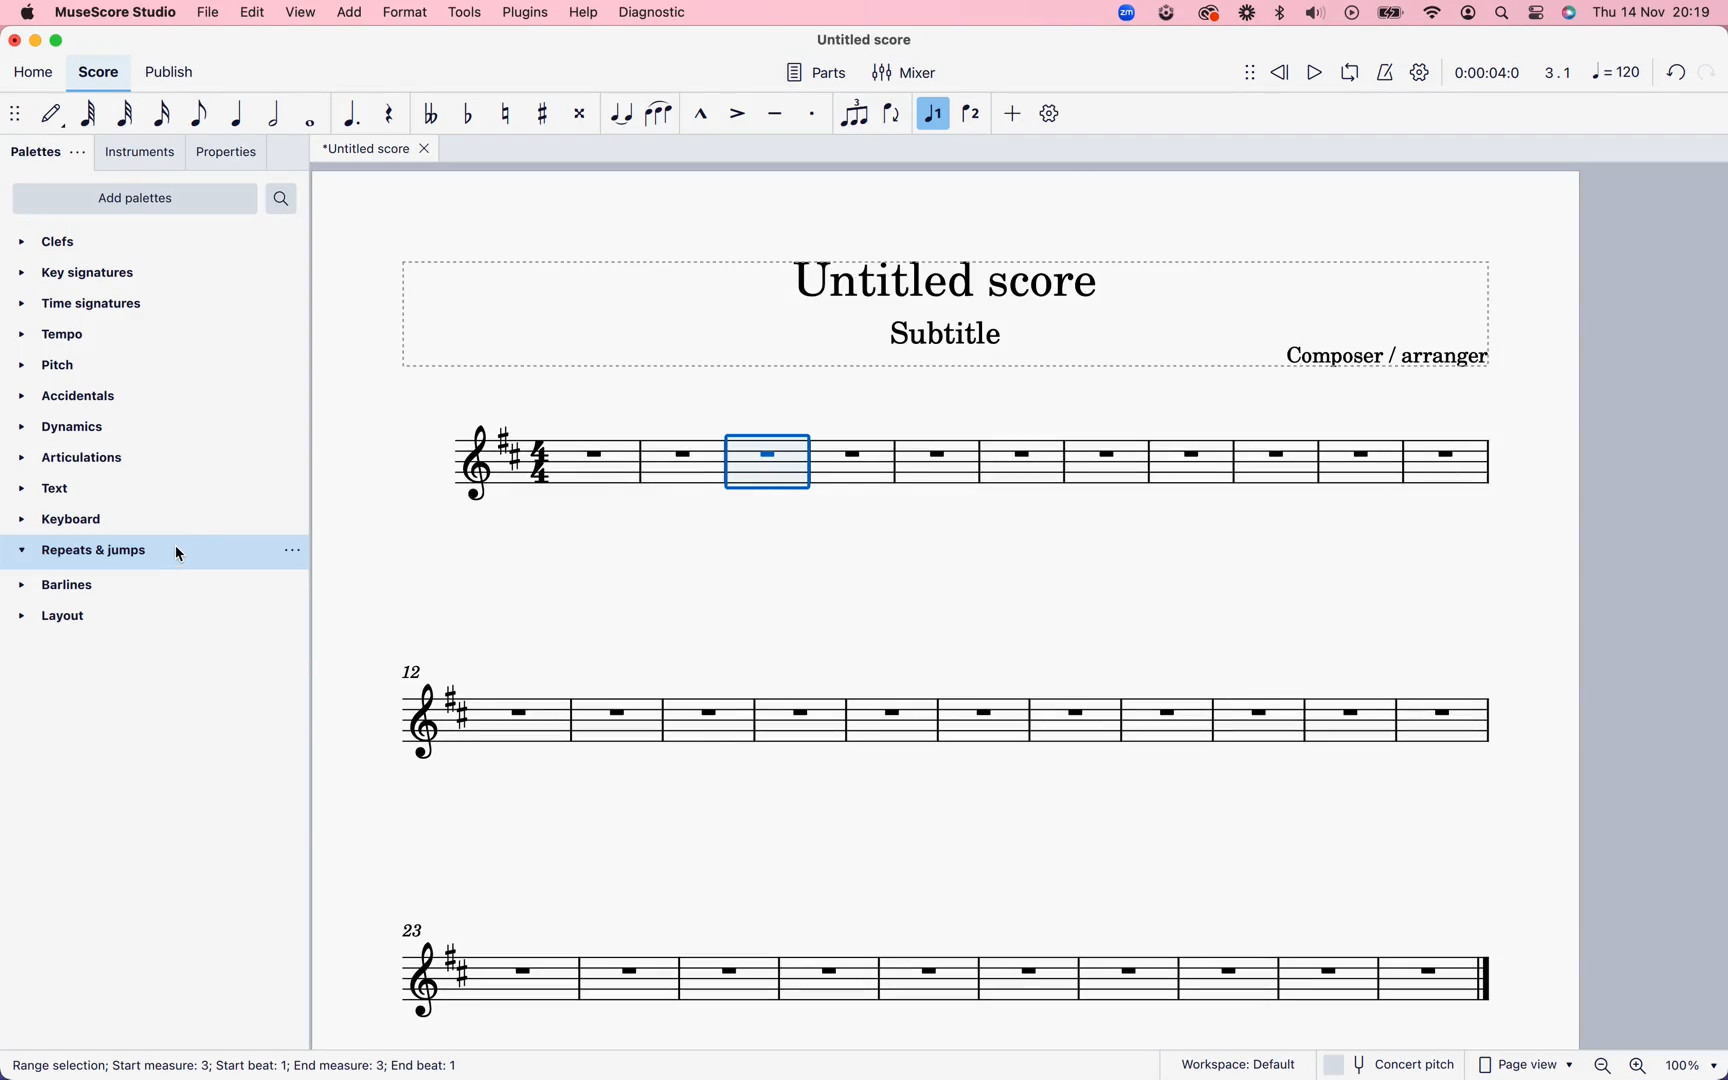 This screenshot has width=1728, height=1080. What do you see at coordinates (854, 114) in the screenshot?
I see `tuplet` at bounding box center [854, 114].